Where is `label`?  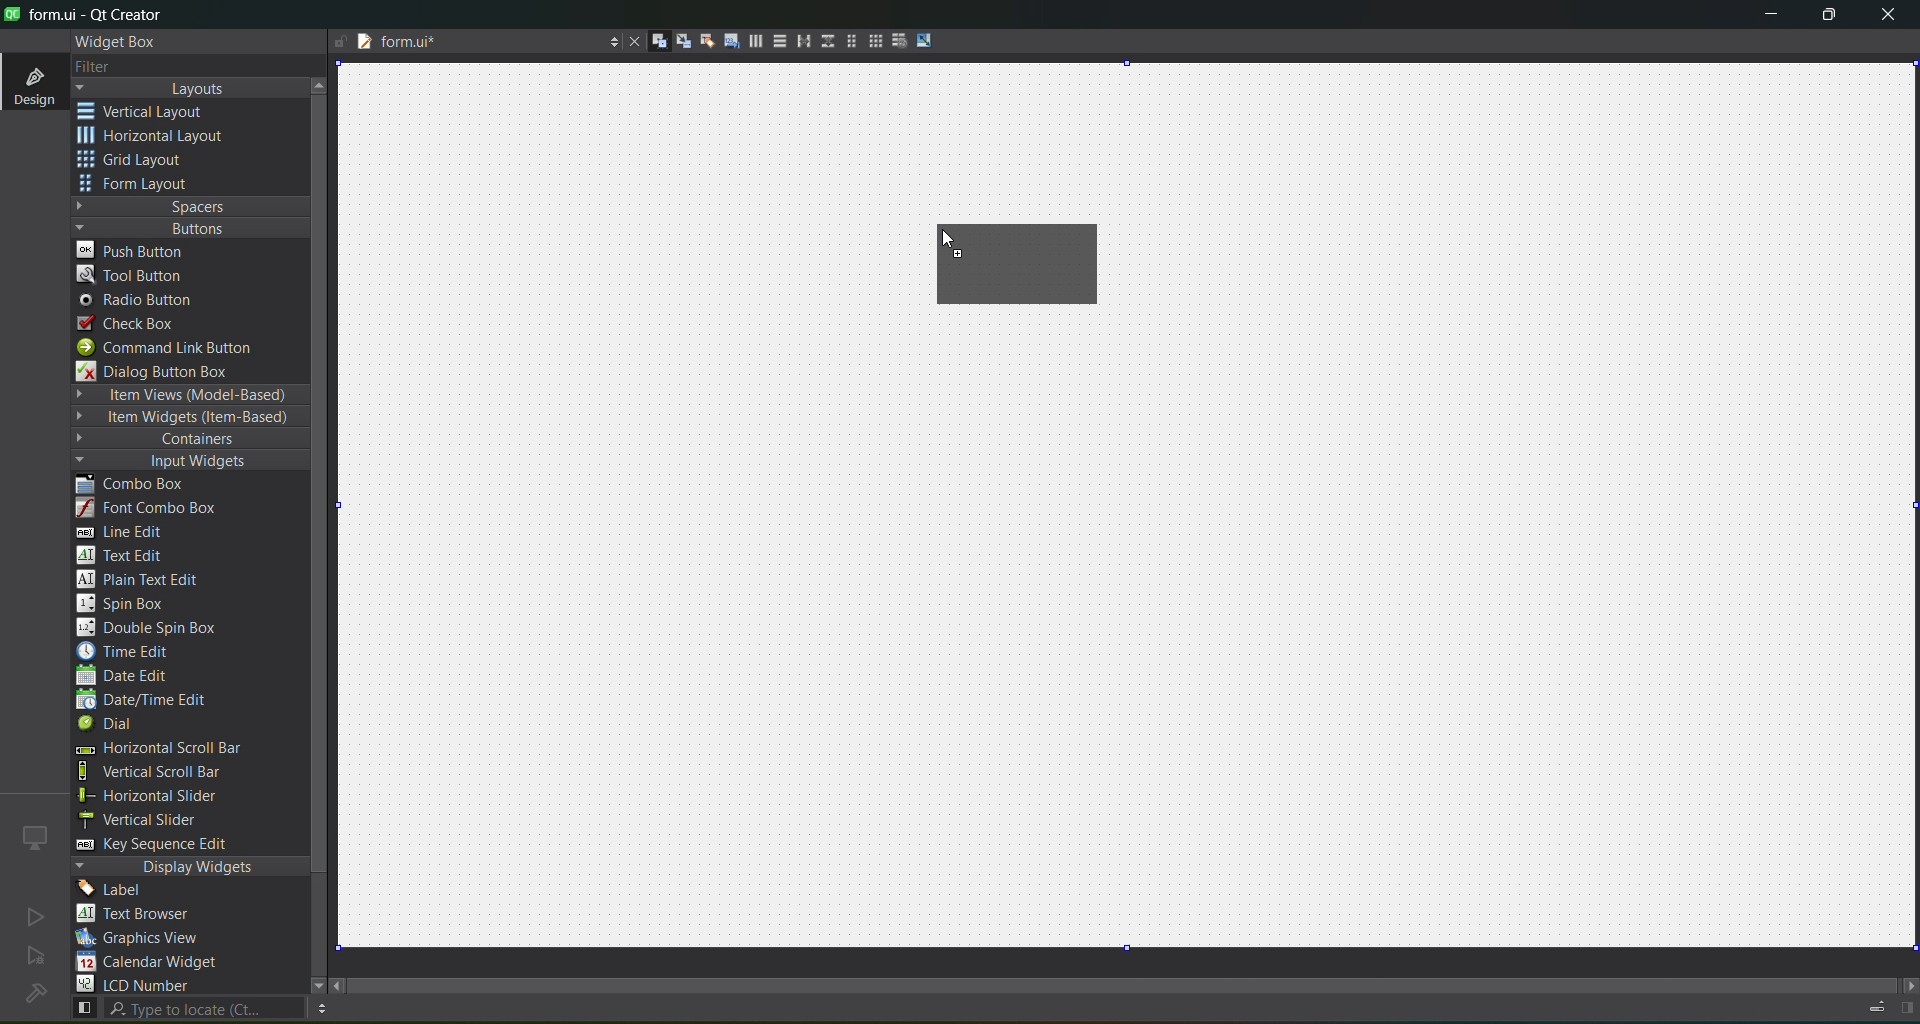 label is located at coordinates (116, 890).